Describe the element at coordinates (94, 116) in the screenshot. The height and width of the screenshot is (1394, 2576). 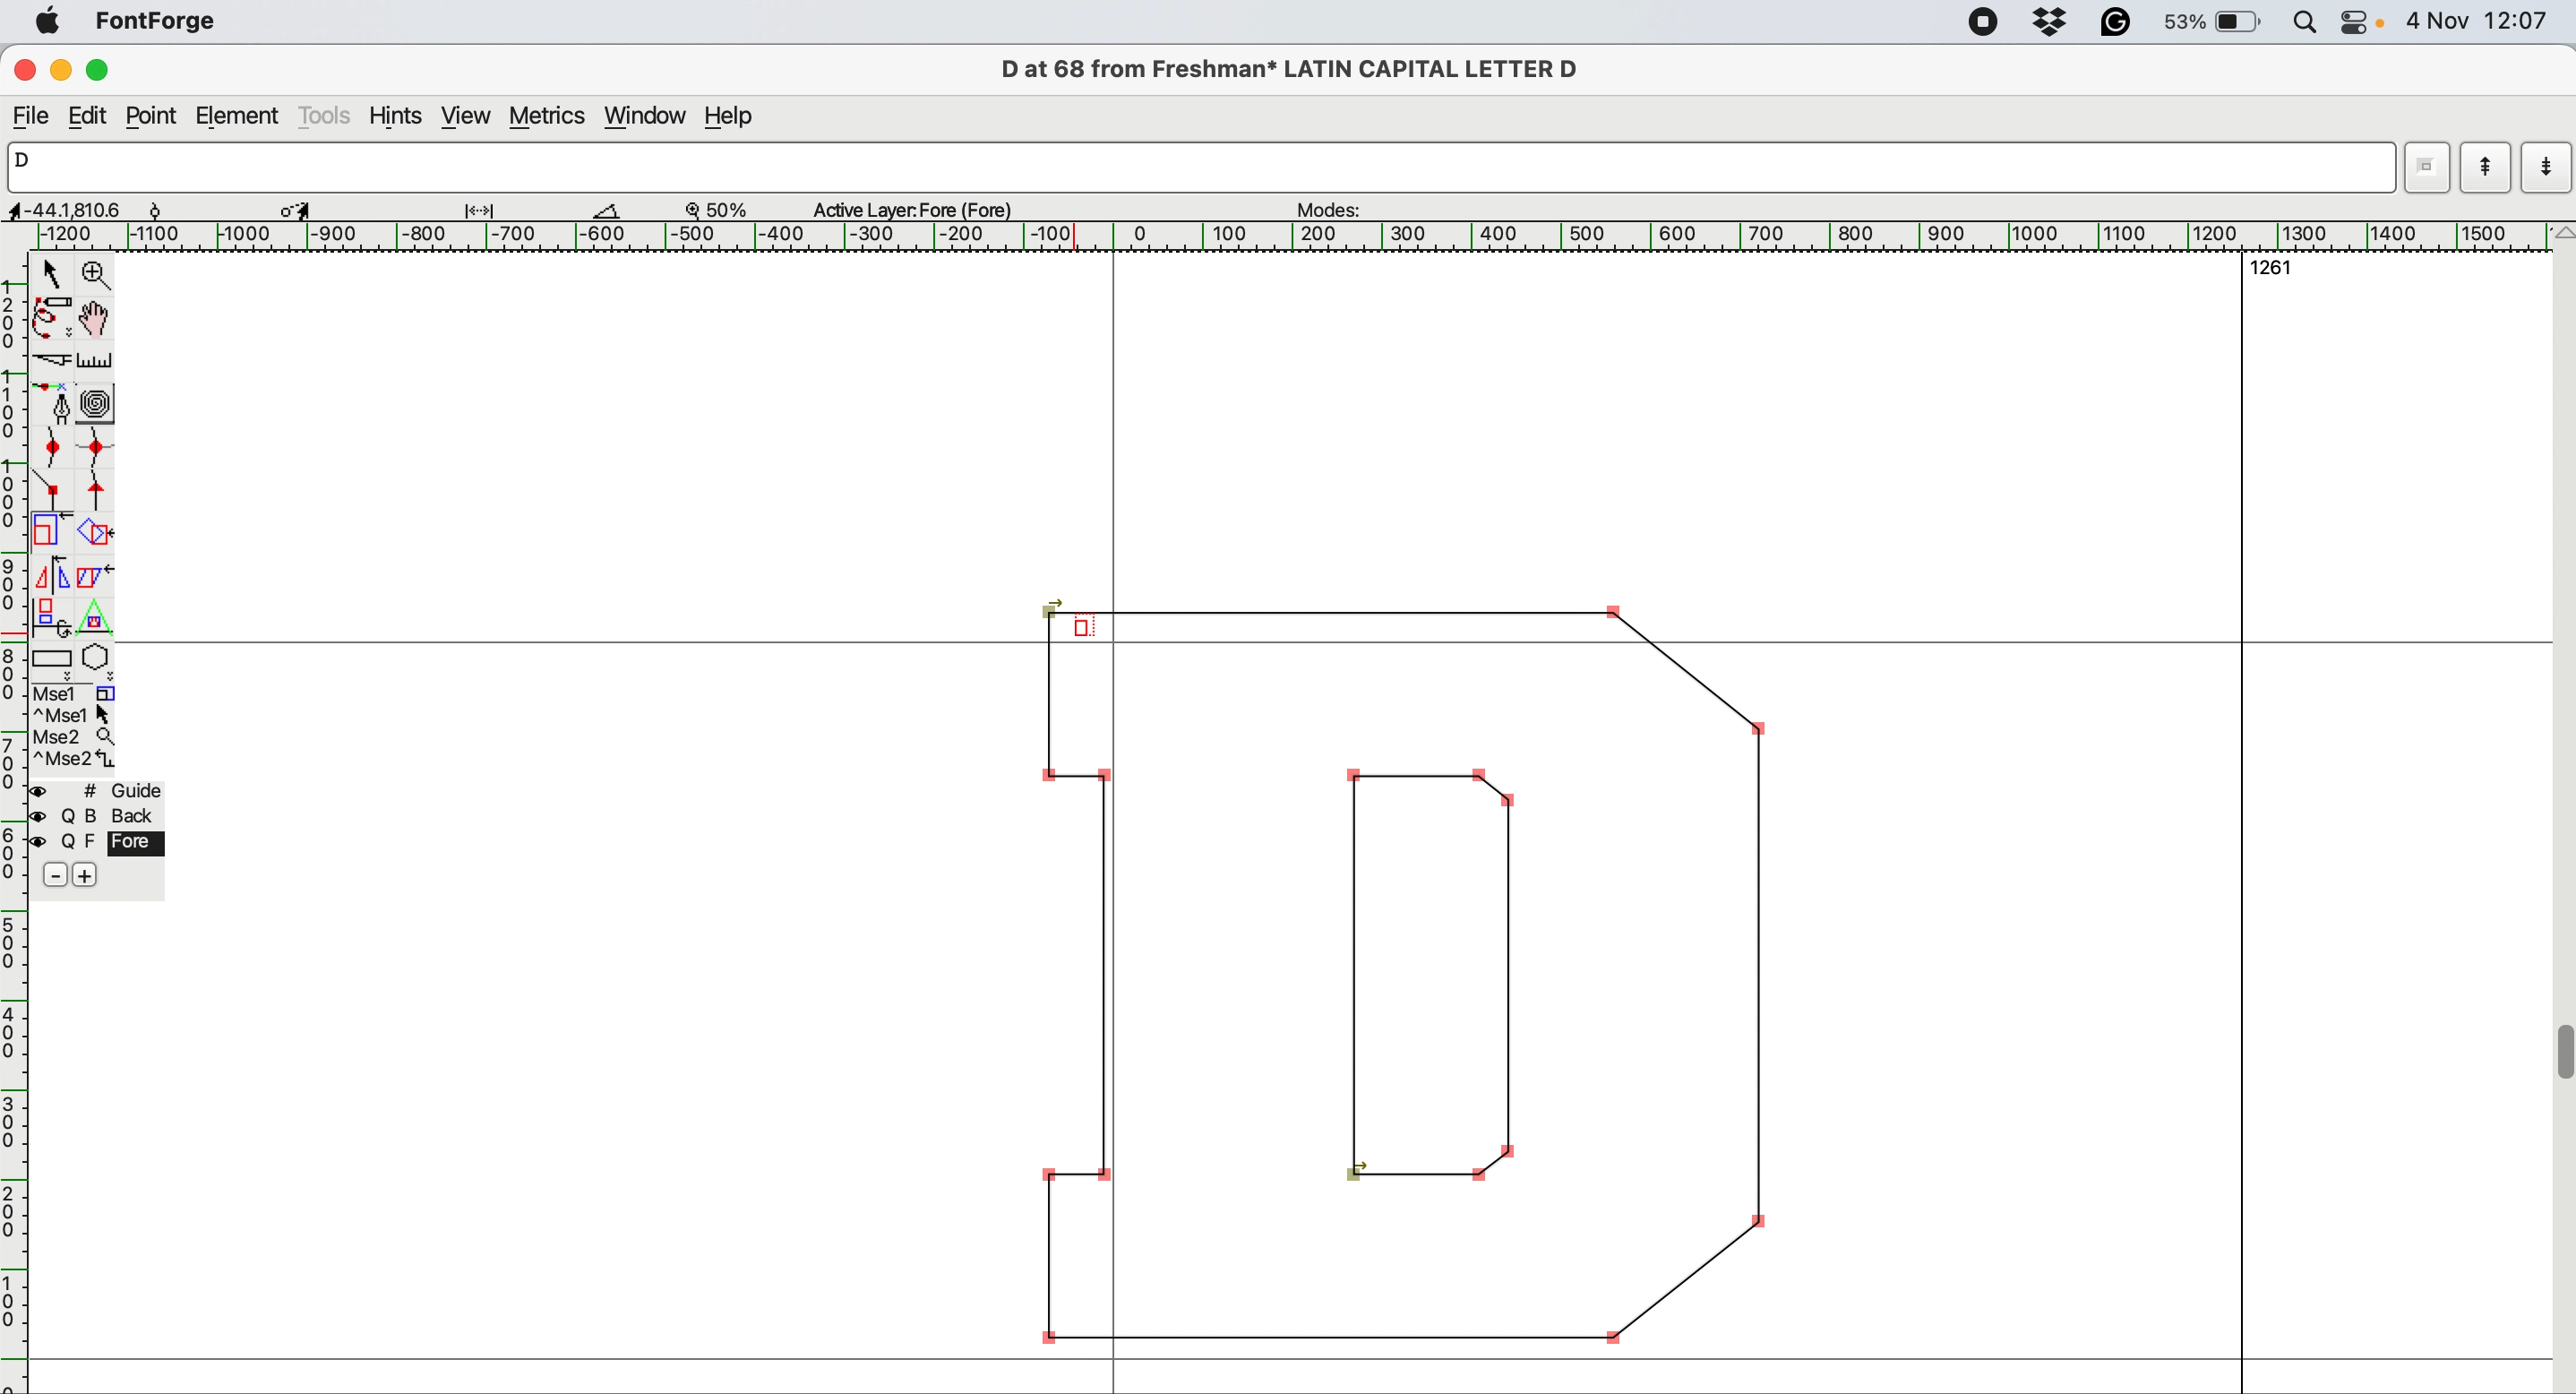
I see `edit` at that location.